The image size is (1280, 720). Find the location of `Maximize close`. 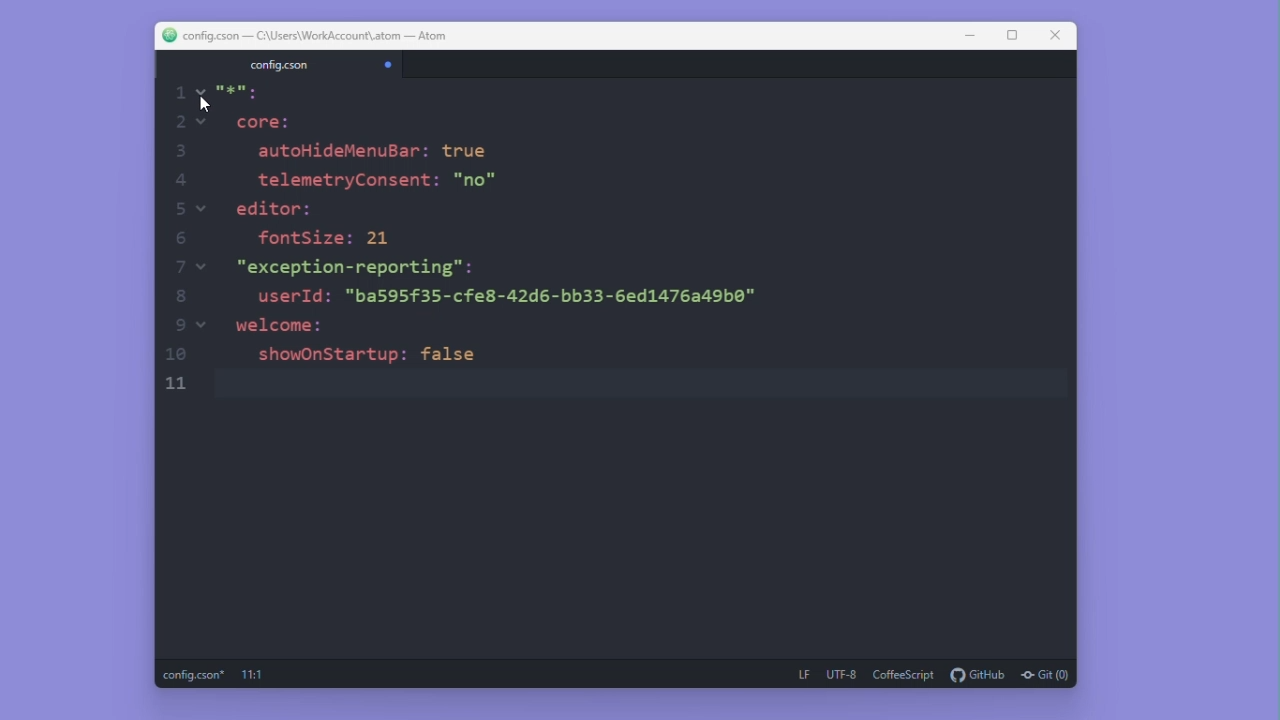

Maximize close is located at coordinates (1054, 36).